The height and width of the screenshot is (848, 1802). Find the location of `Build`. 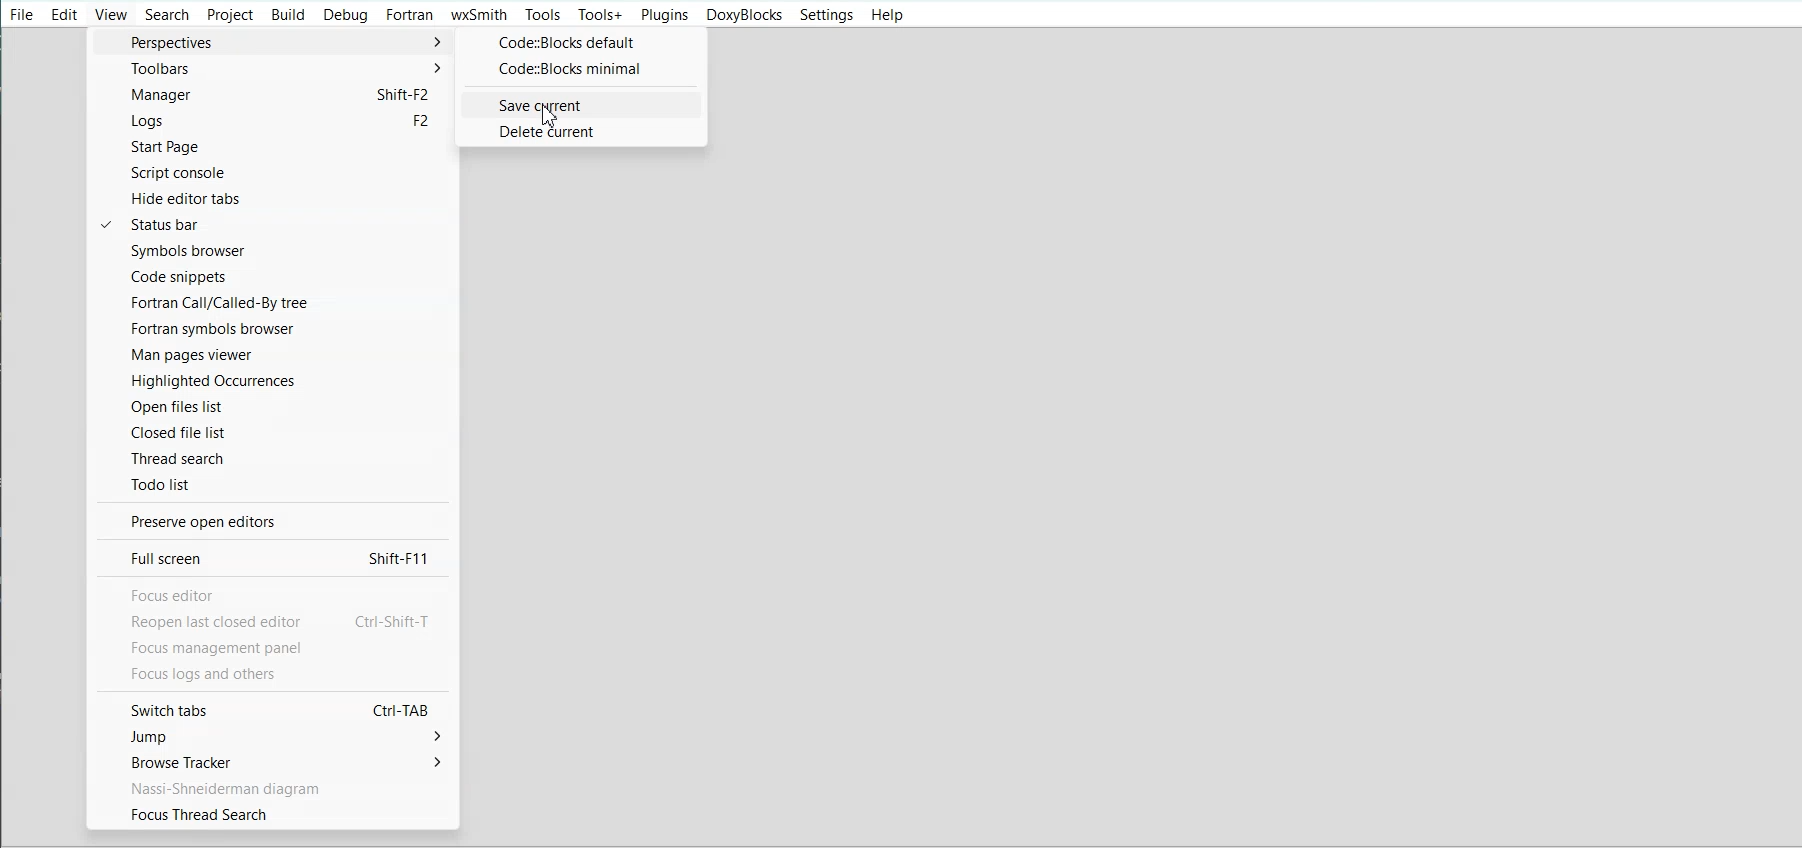

Build is located at coordinates (287, 14).